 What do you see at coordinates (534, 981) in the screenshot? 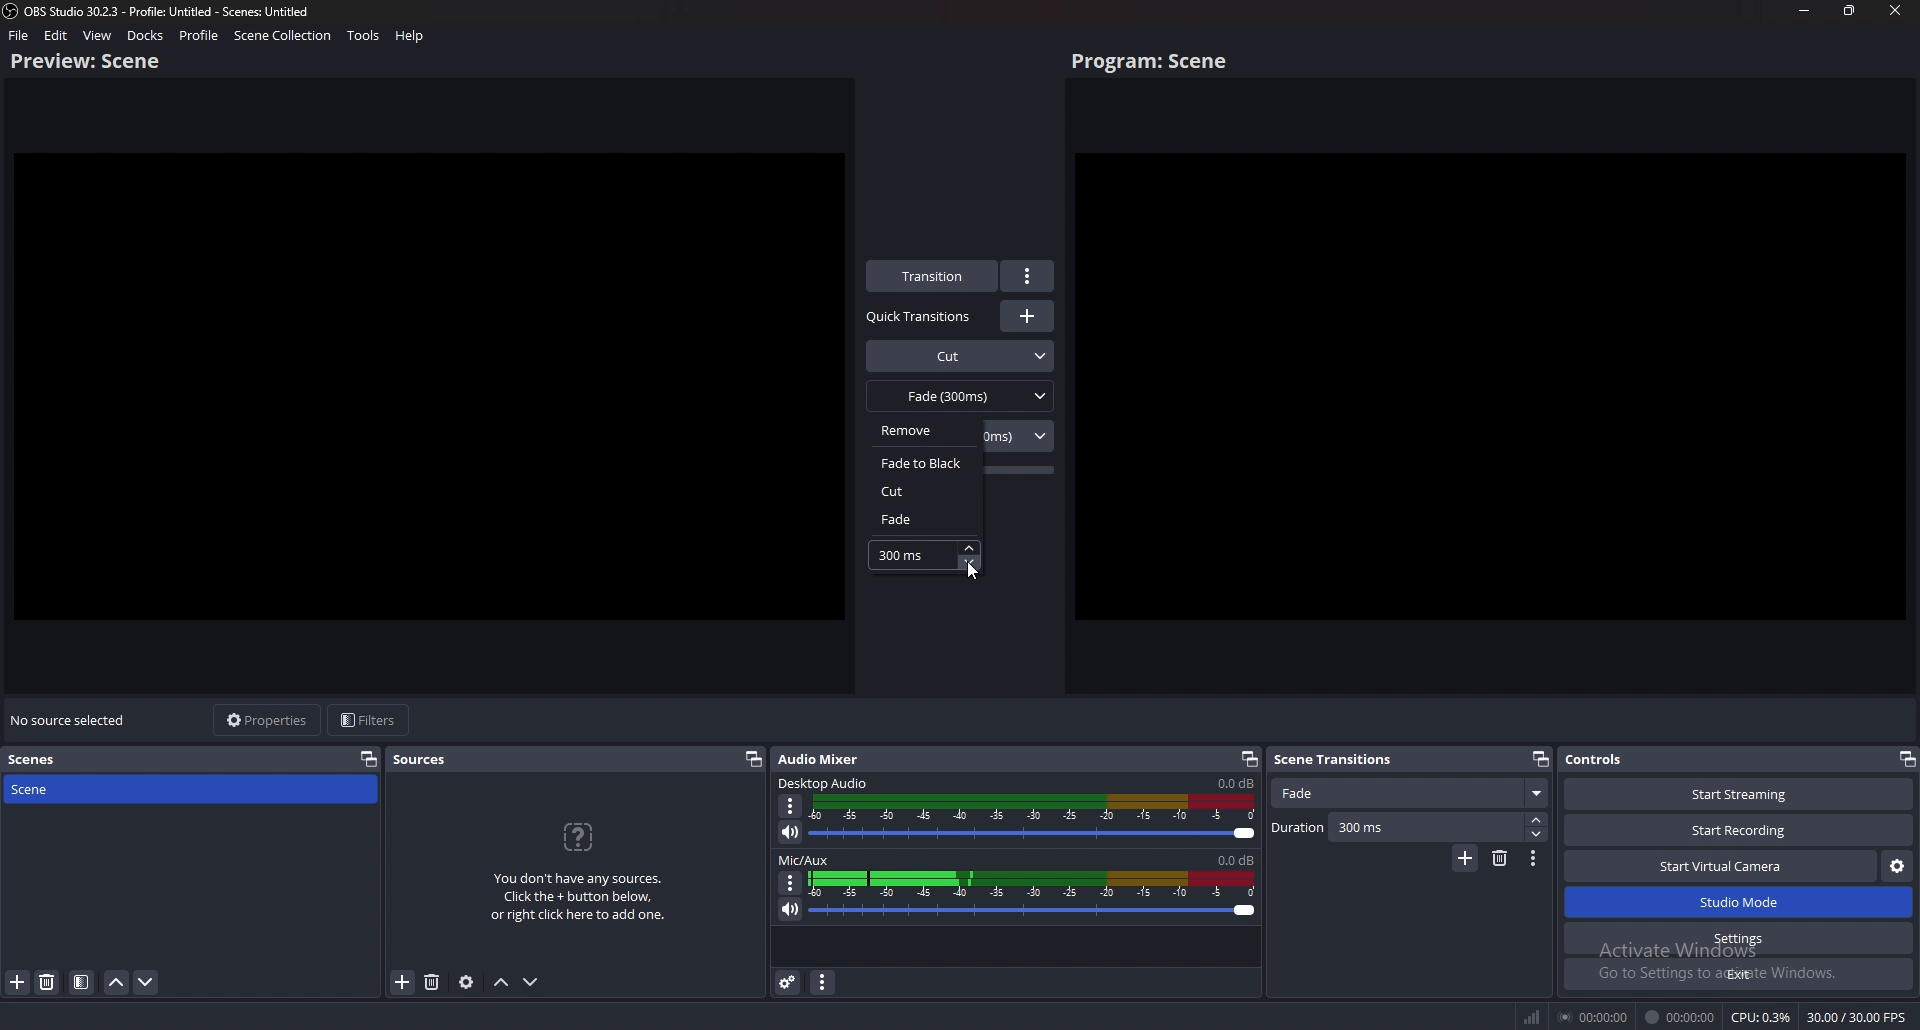
I see `Move sources down` at bounding box center [534, 981].